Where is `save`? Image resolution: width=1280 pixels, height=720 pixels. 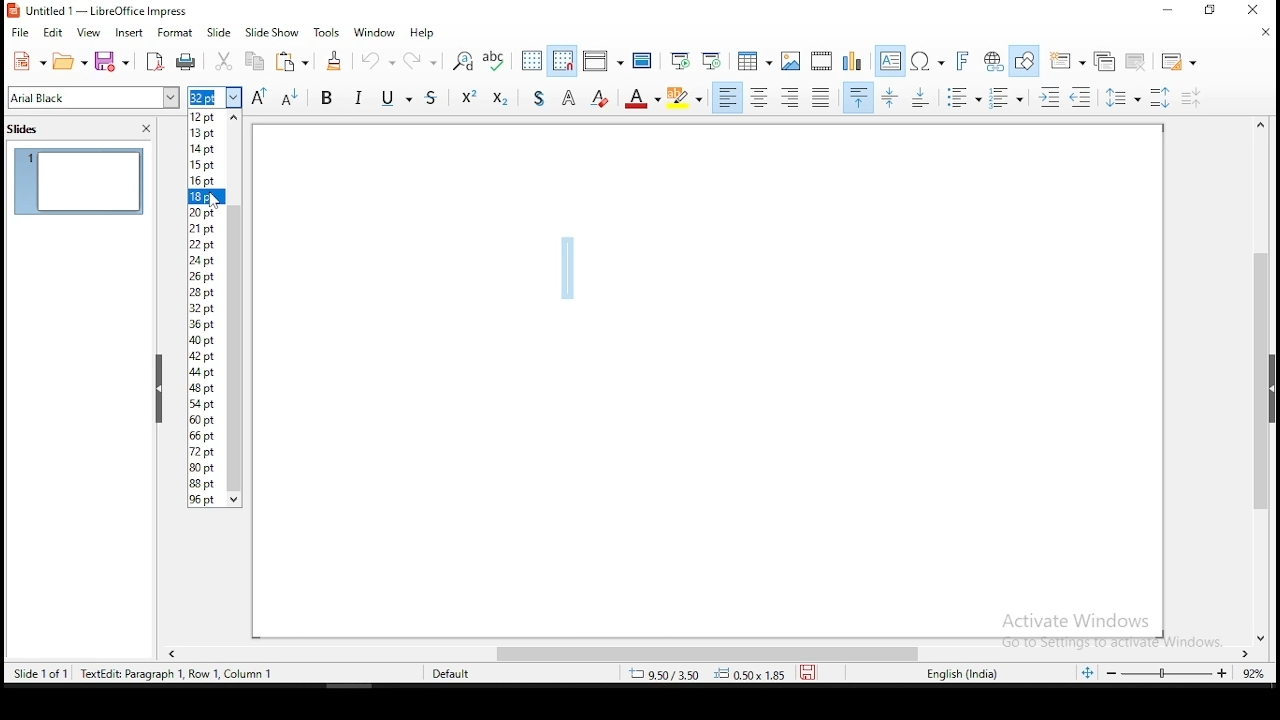 save is located at coordinates (115, 62).